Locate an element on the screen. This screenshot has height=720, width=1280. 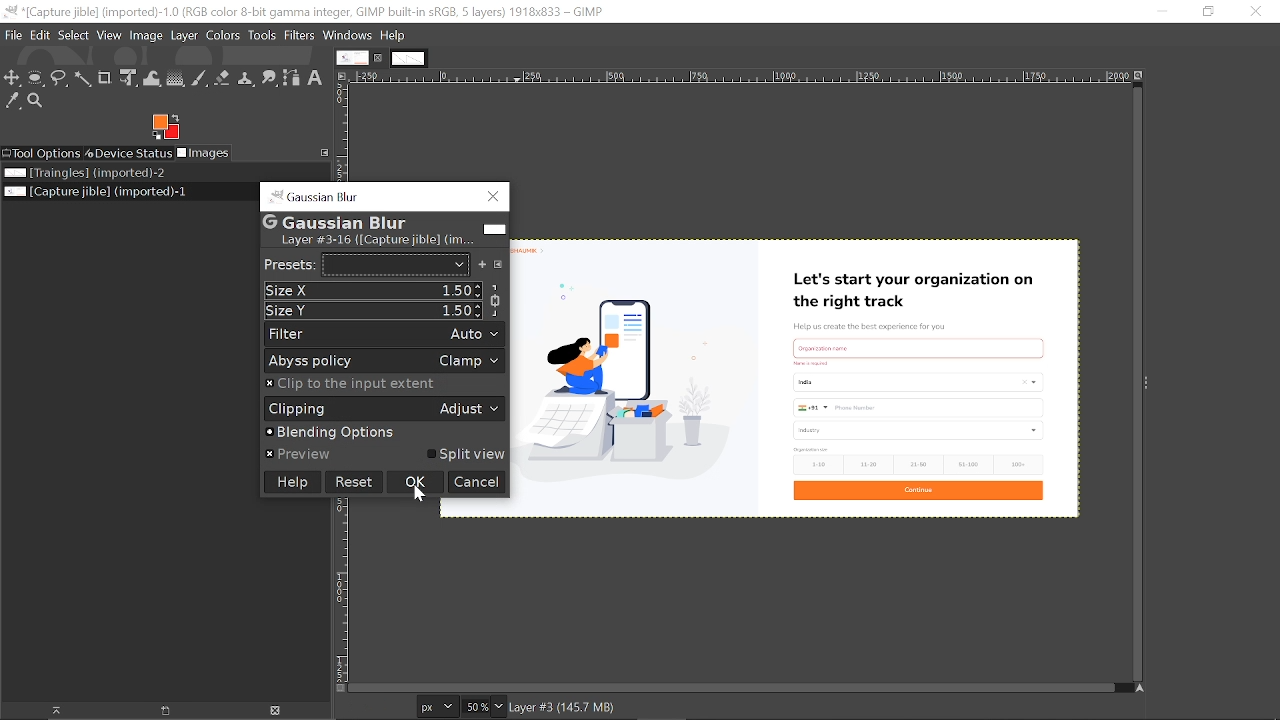
Other tab is located at coordinates (410, 59).